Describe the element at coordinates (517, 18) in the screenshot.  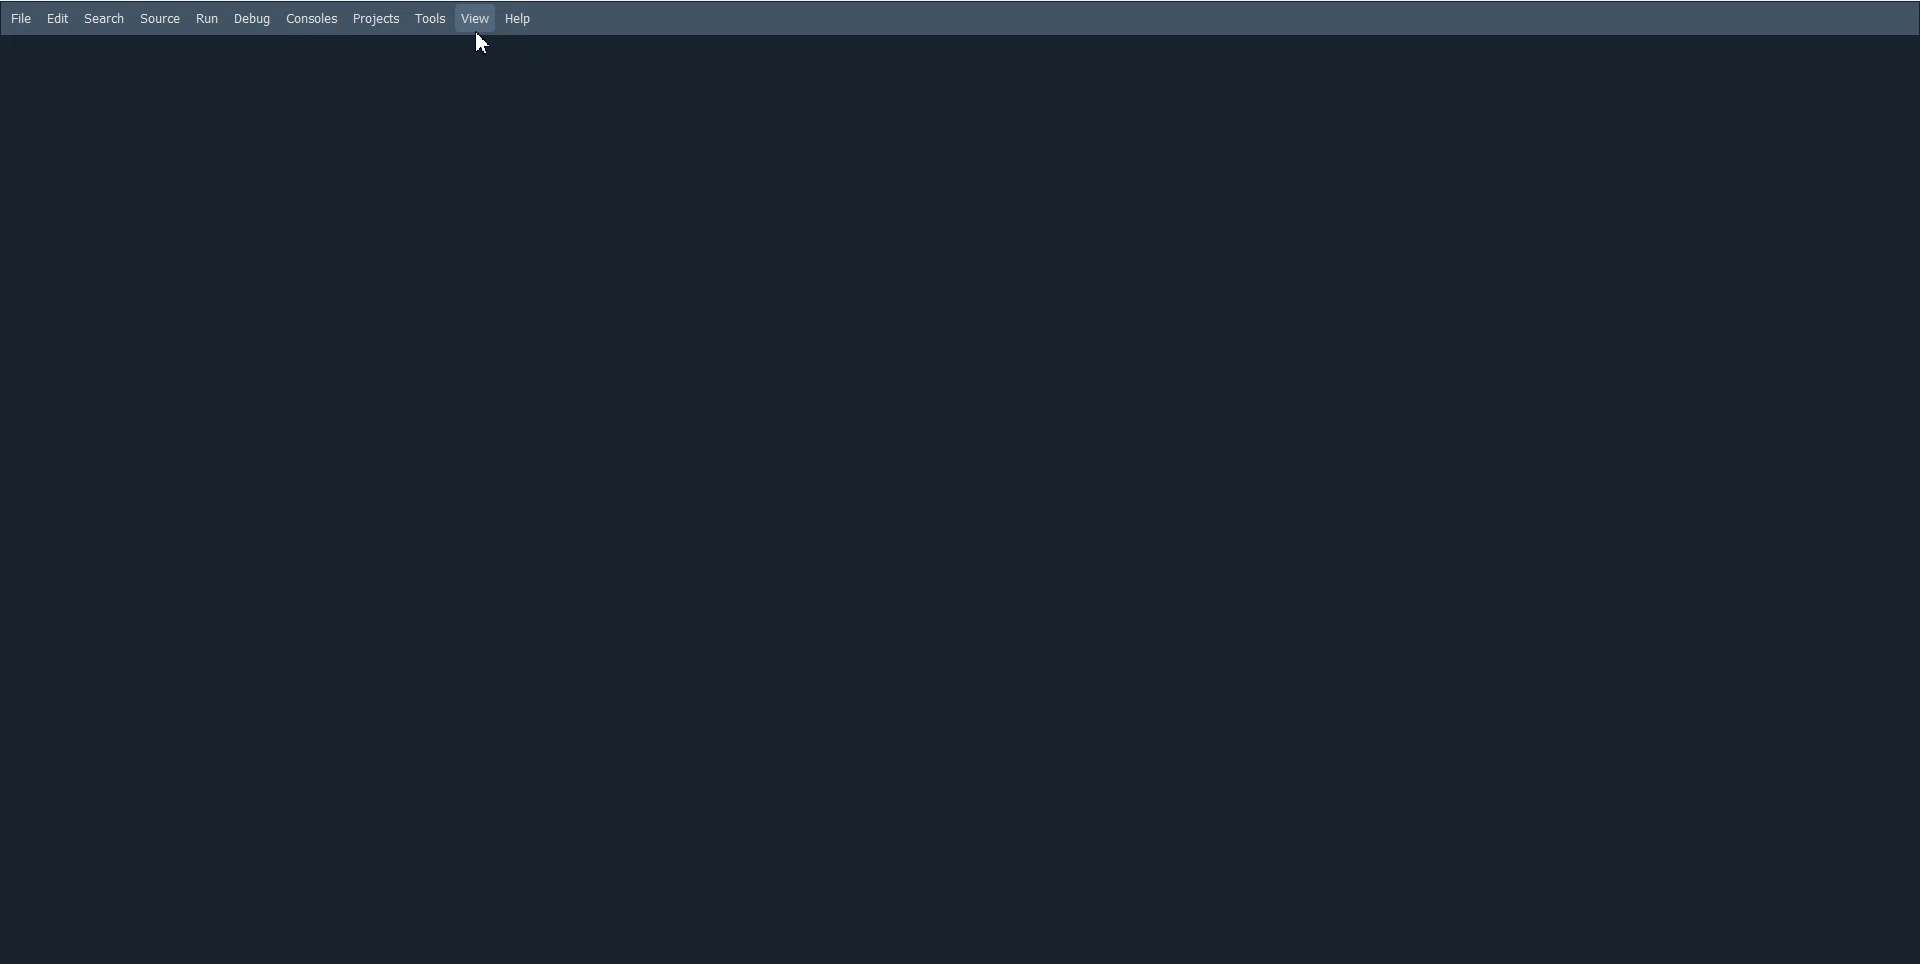
I see `Help` at that location.